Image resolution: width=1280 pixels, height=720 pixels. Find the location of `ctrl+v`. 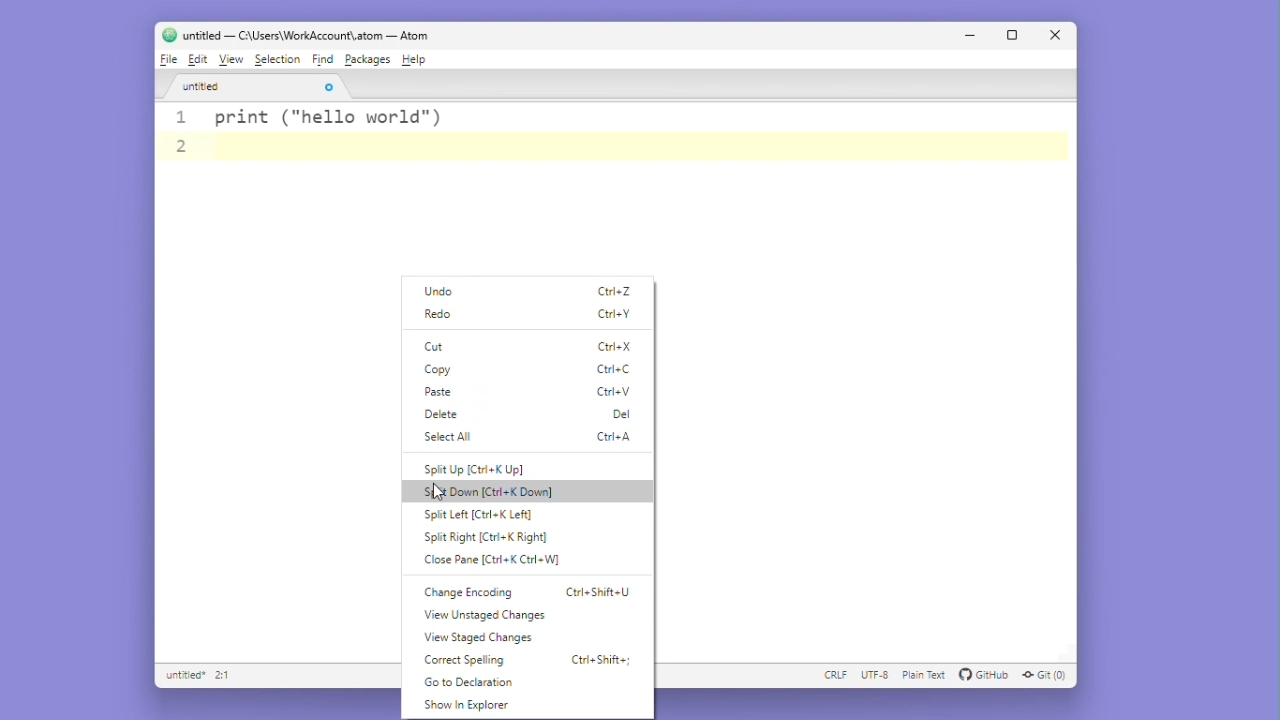

ctrl+v is located at coordinates (618, 393).